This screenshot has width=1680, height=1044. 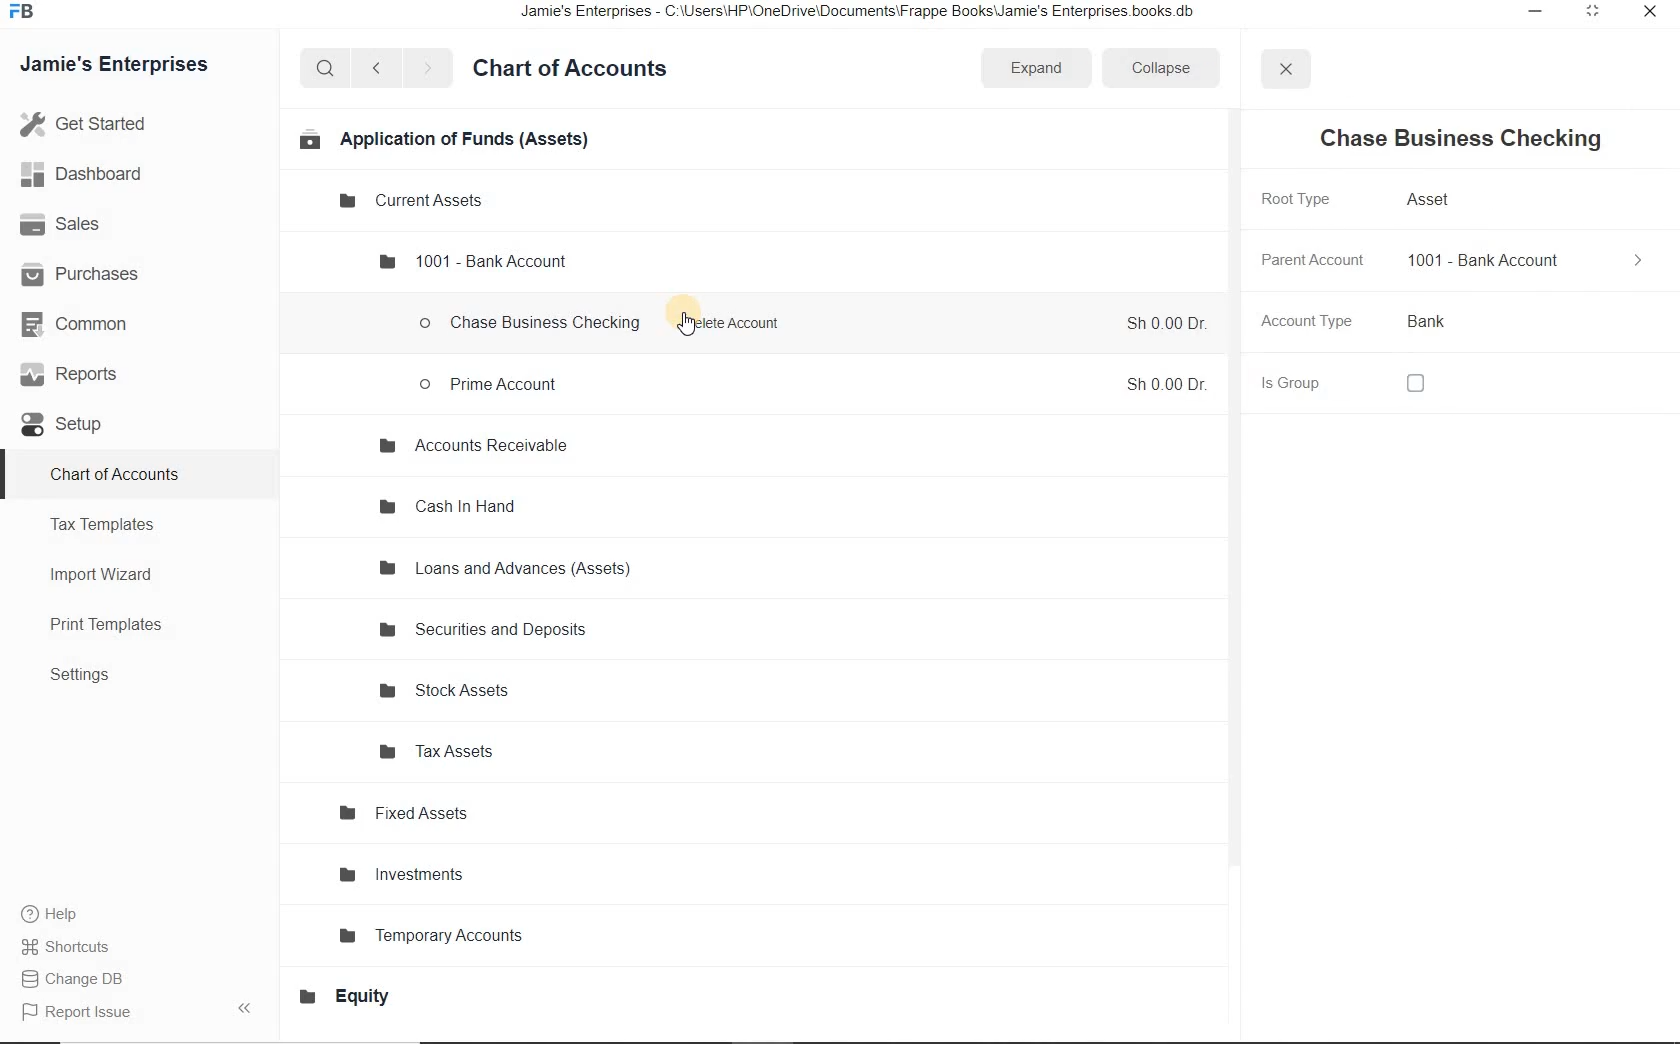 What do you see at coordinates (249, 1007) in the screenshot?
I see `expand` at bounding box center [249, 1007].